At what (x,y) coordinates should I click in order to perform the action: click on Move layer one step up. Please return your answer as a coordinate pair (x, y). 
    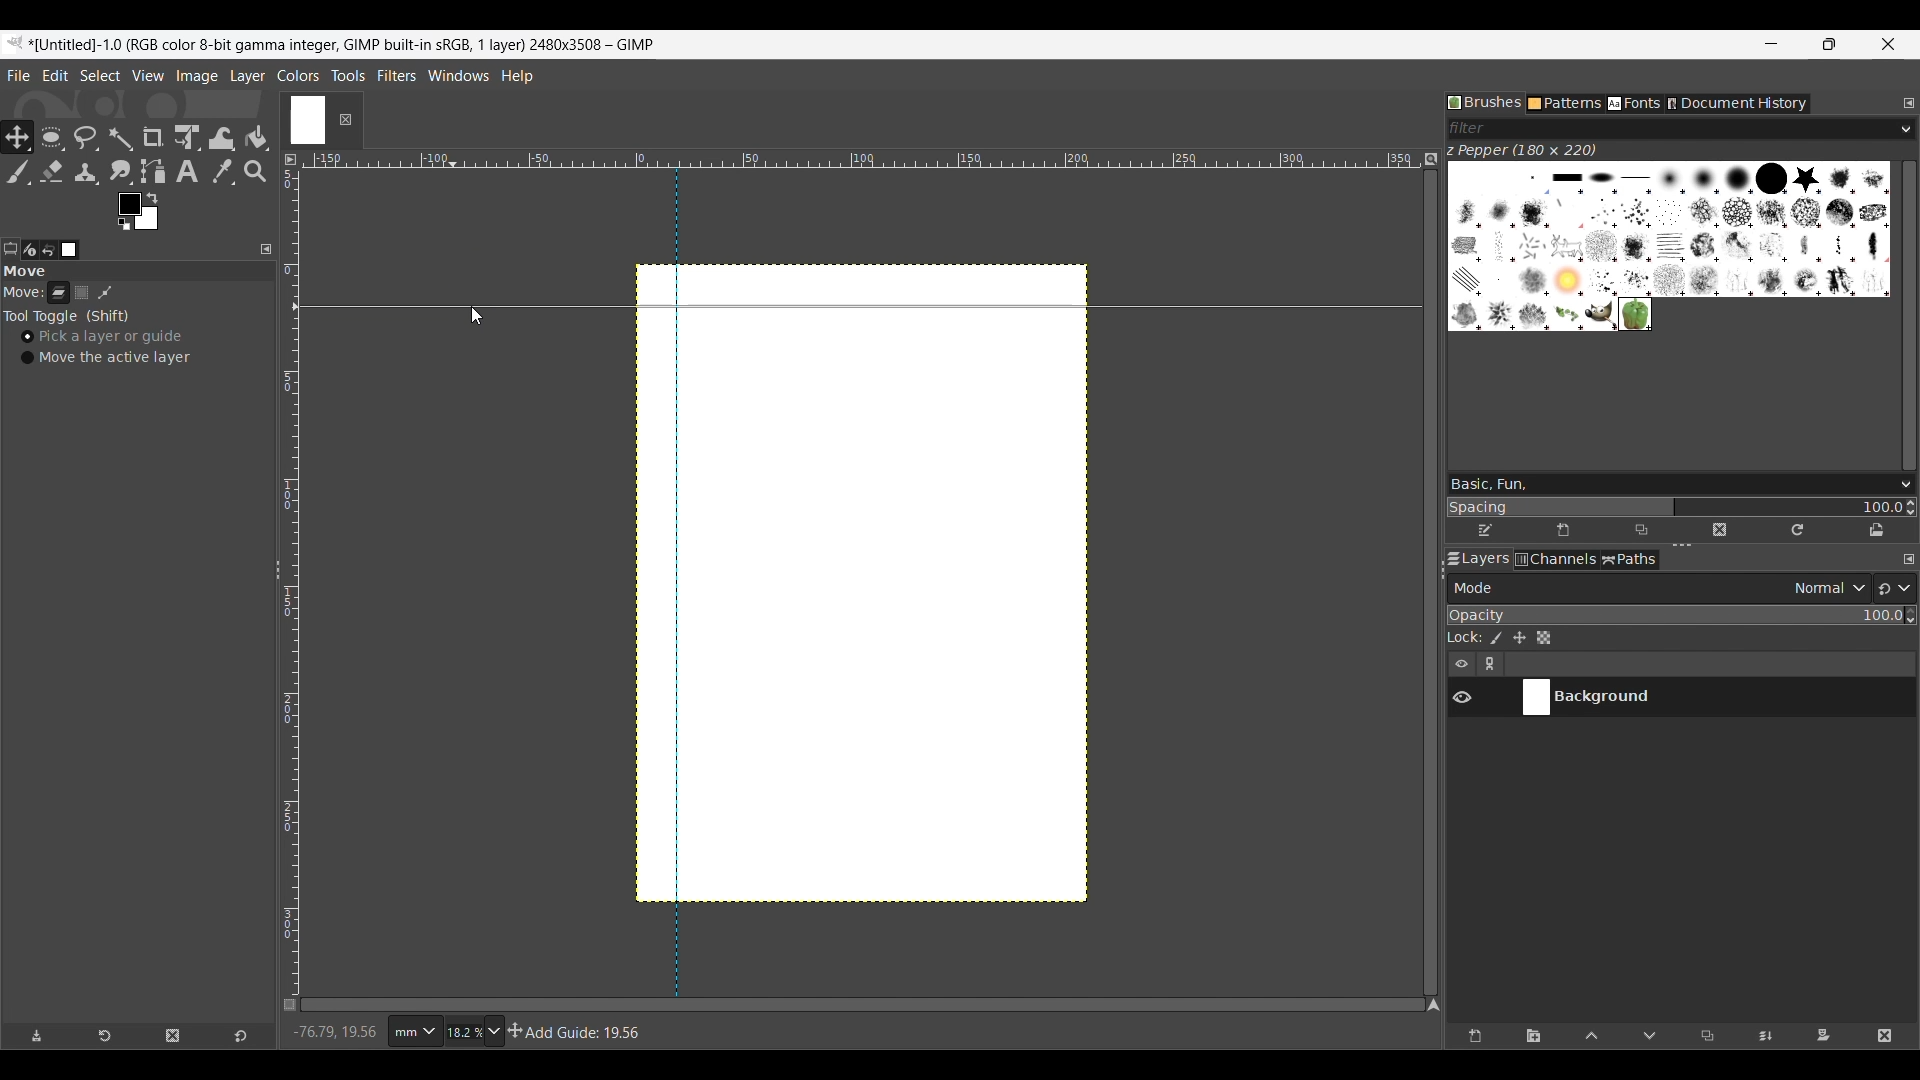
    Looking at the image, I should click on (1592, 1037).